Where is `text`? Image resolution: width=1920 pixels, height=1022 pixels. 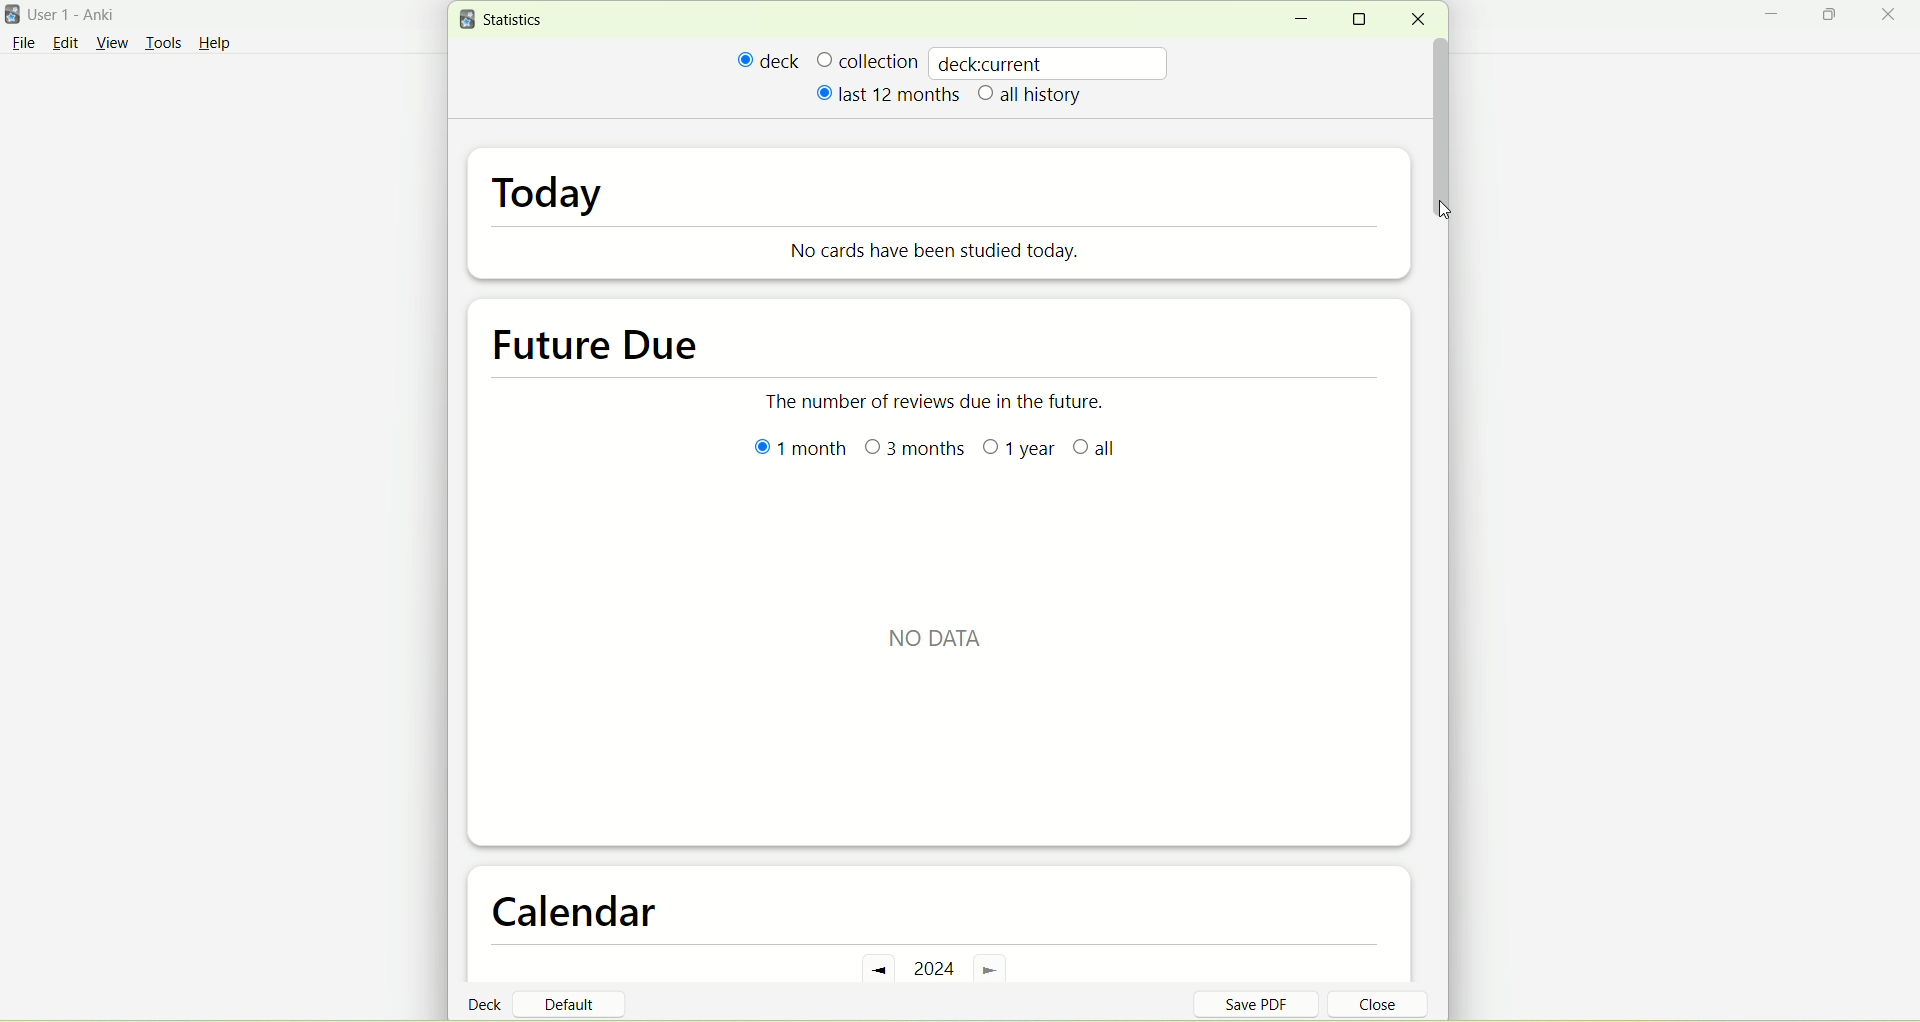 text is located at coordinates (943, 642).